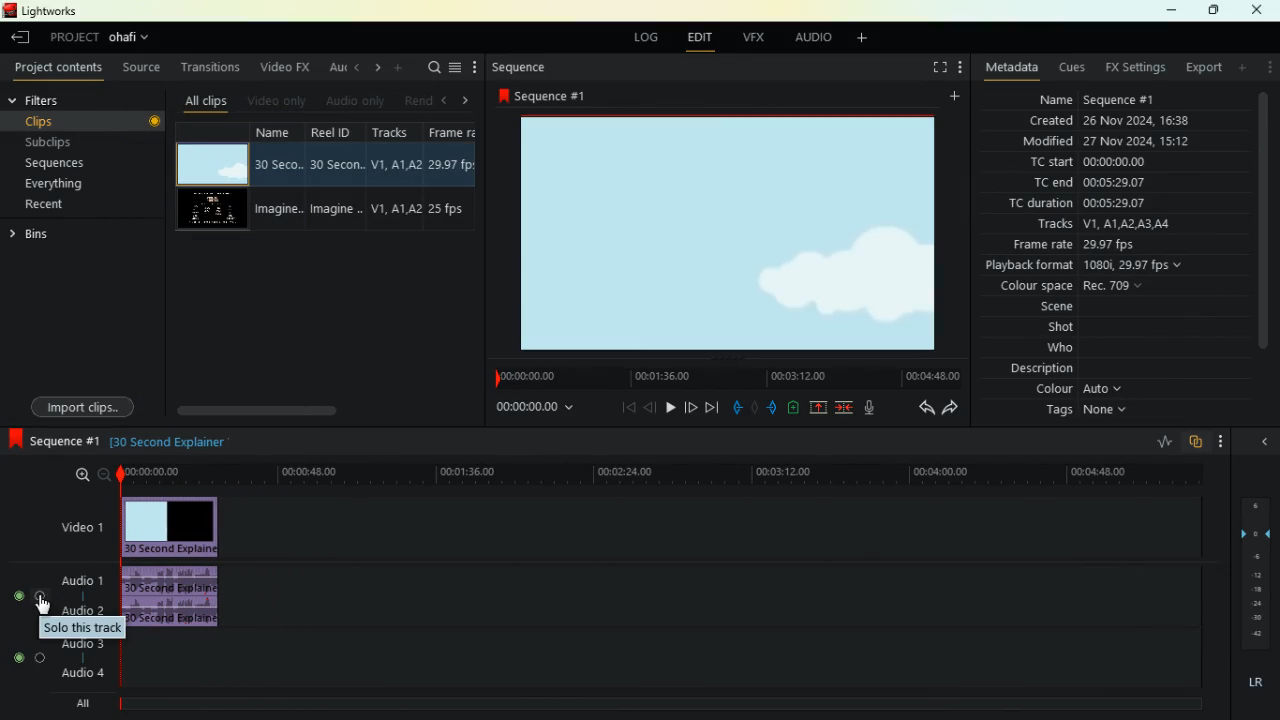 This screenshot has height=720, width=1280. What do you see at coordinates (1085, 163) in the screenshot?
I see `tc start` at bounding box center [1085, 163].